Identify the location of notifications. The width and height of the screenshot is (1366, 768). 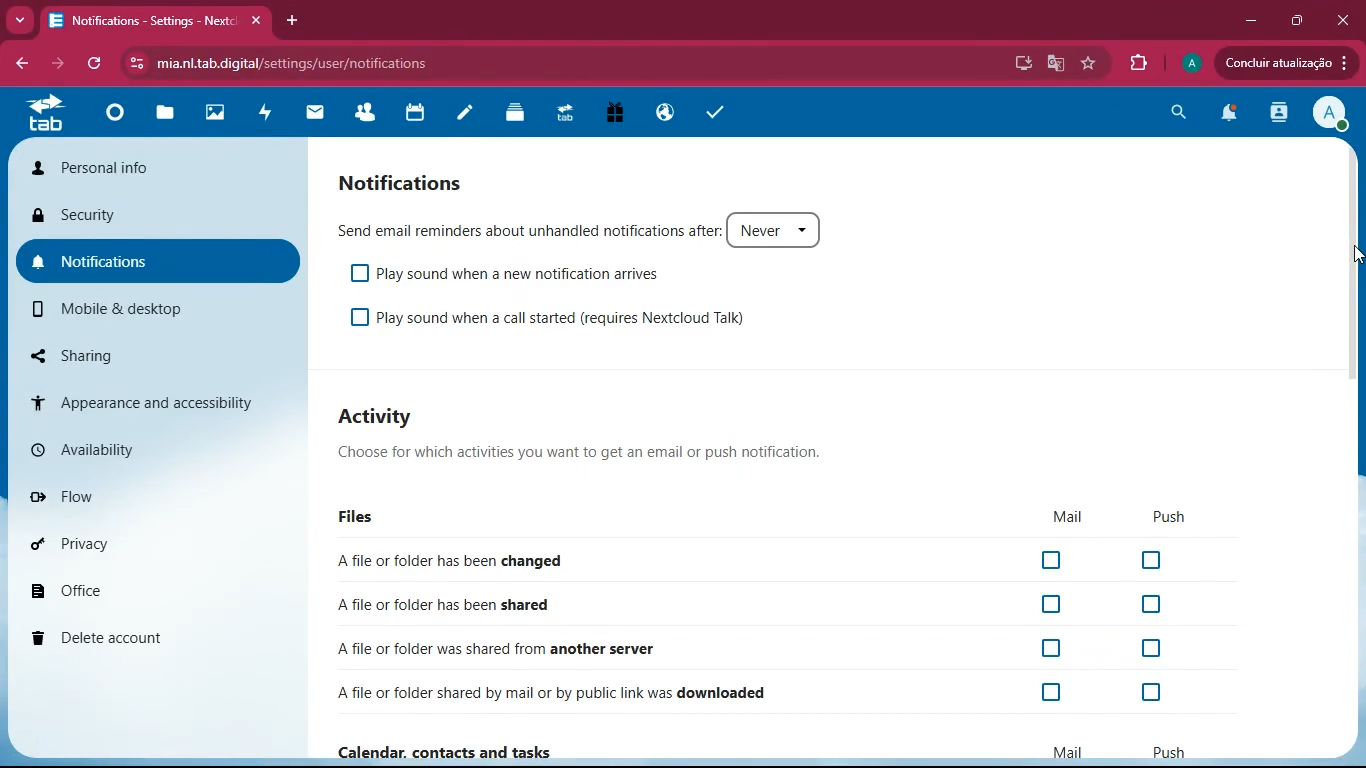
(1229, 116).